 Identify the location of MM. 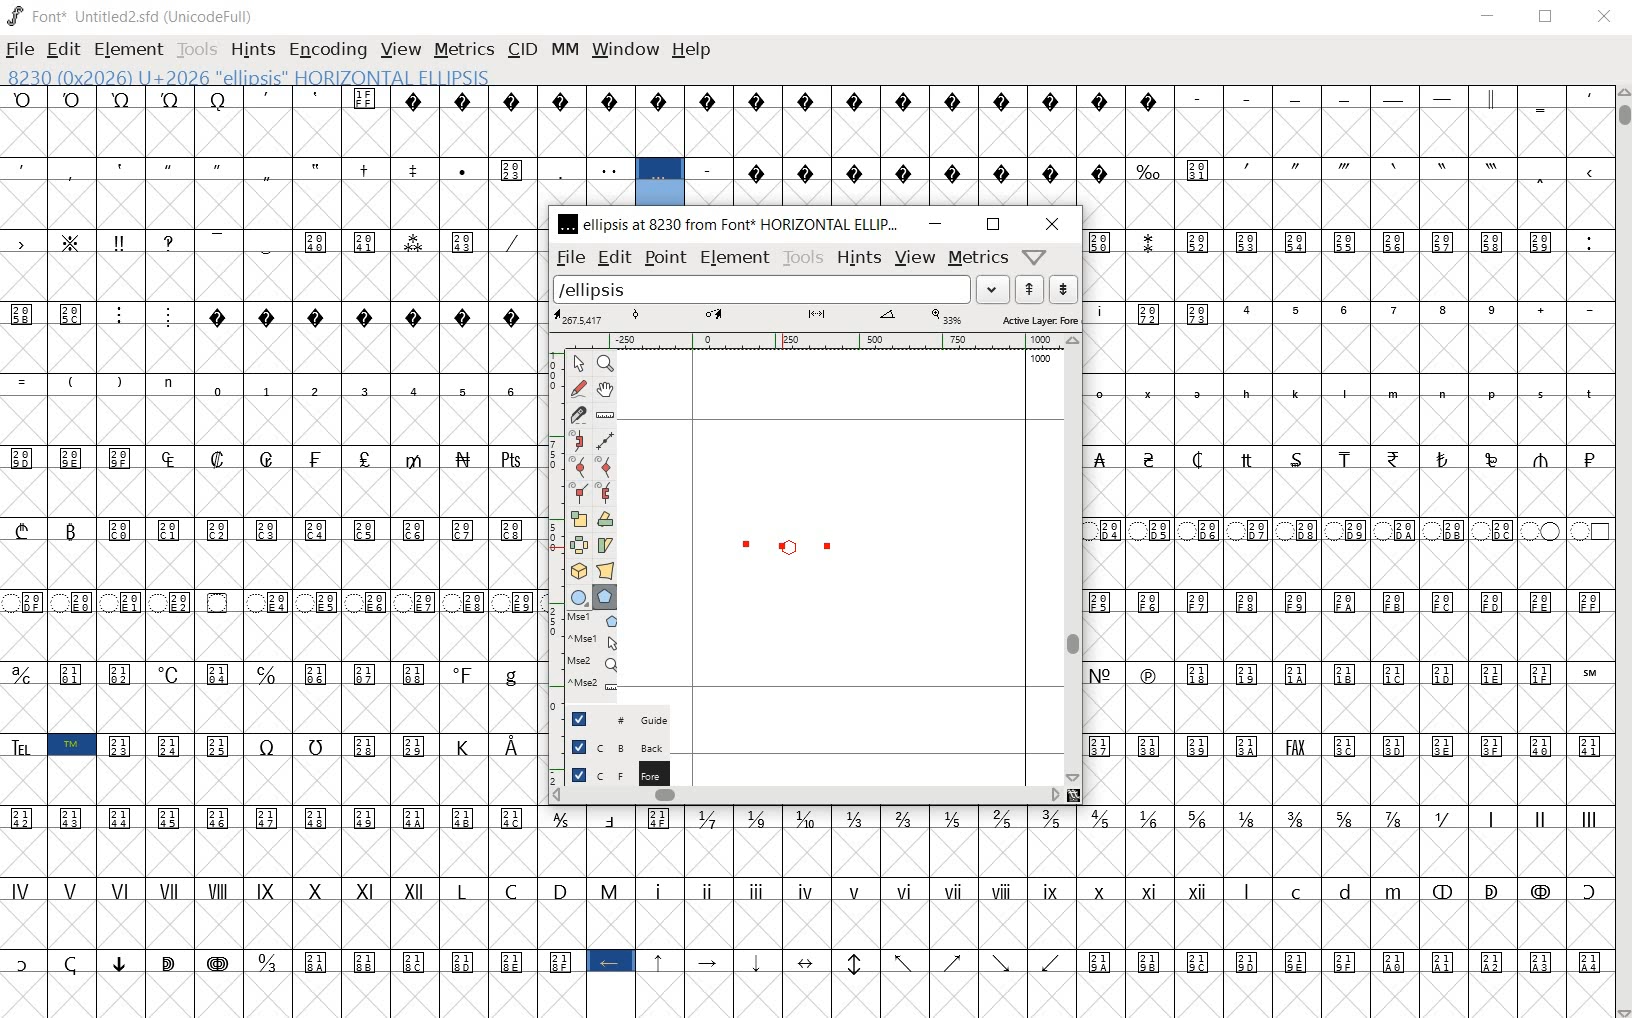
(564, 47).